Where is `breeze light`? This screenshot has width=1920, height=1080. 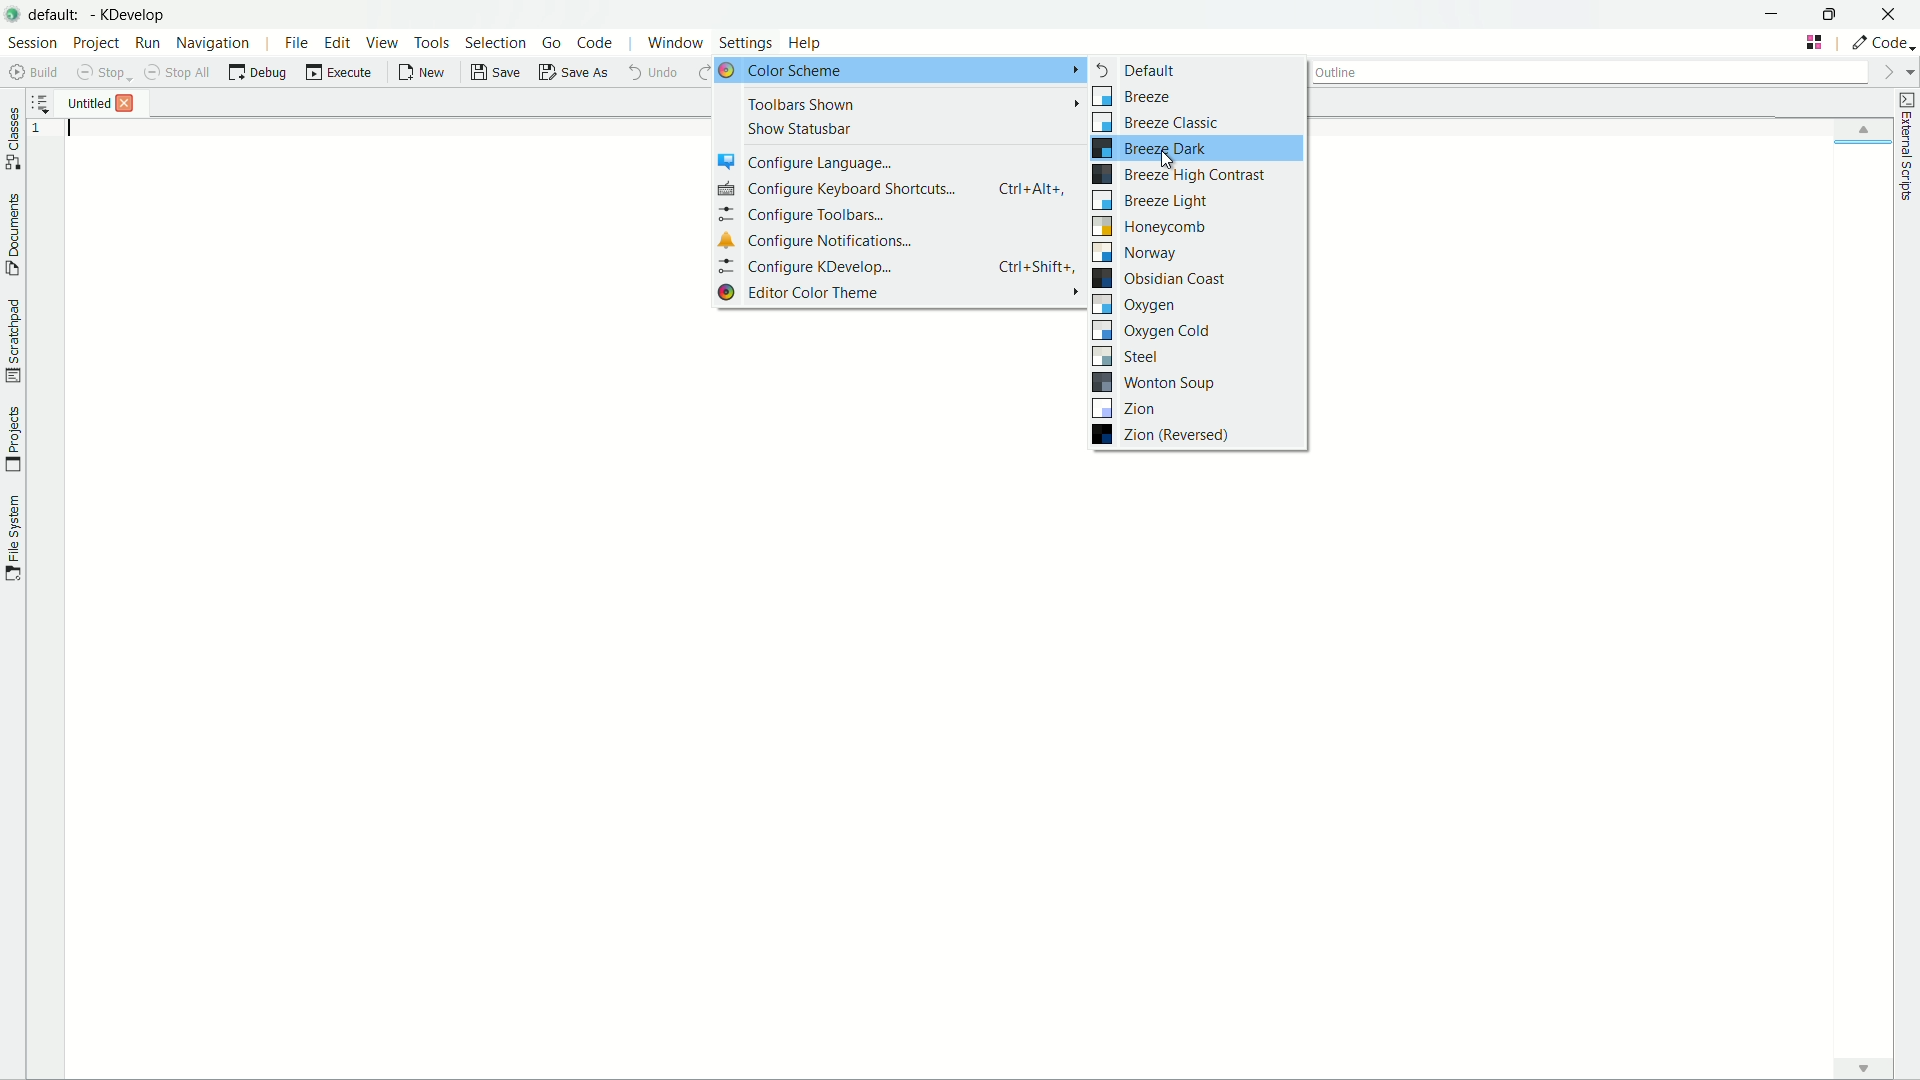
breeze light is located at coordinates (1151, 199).